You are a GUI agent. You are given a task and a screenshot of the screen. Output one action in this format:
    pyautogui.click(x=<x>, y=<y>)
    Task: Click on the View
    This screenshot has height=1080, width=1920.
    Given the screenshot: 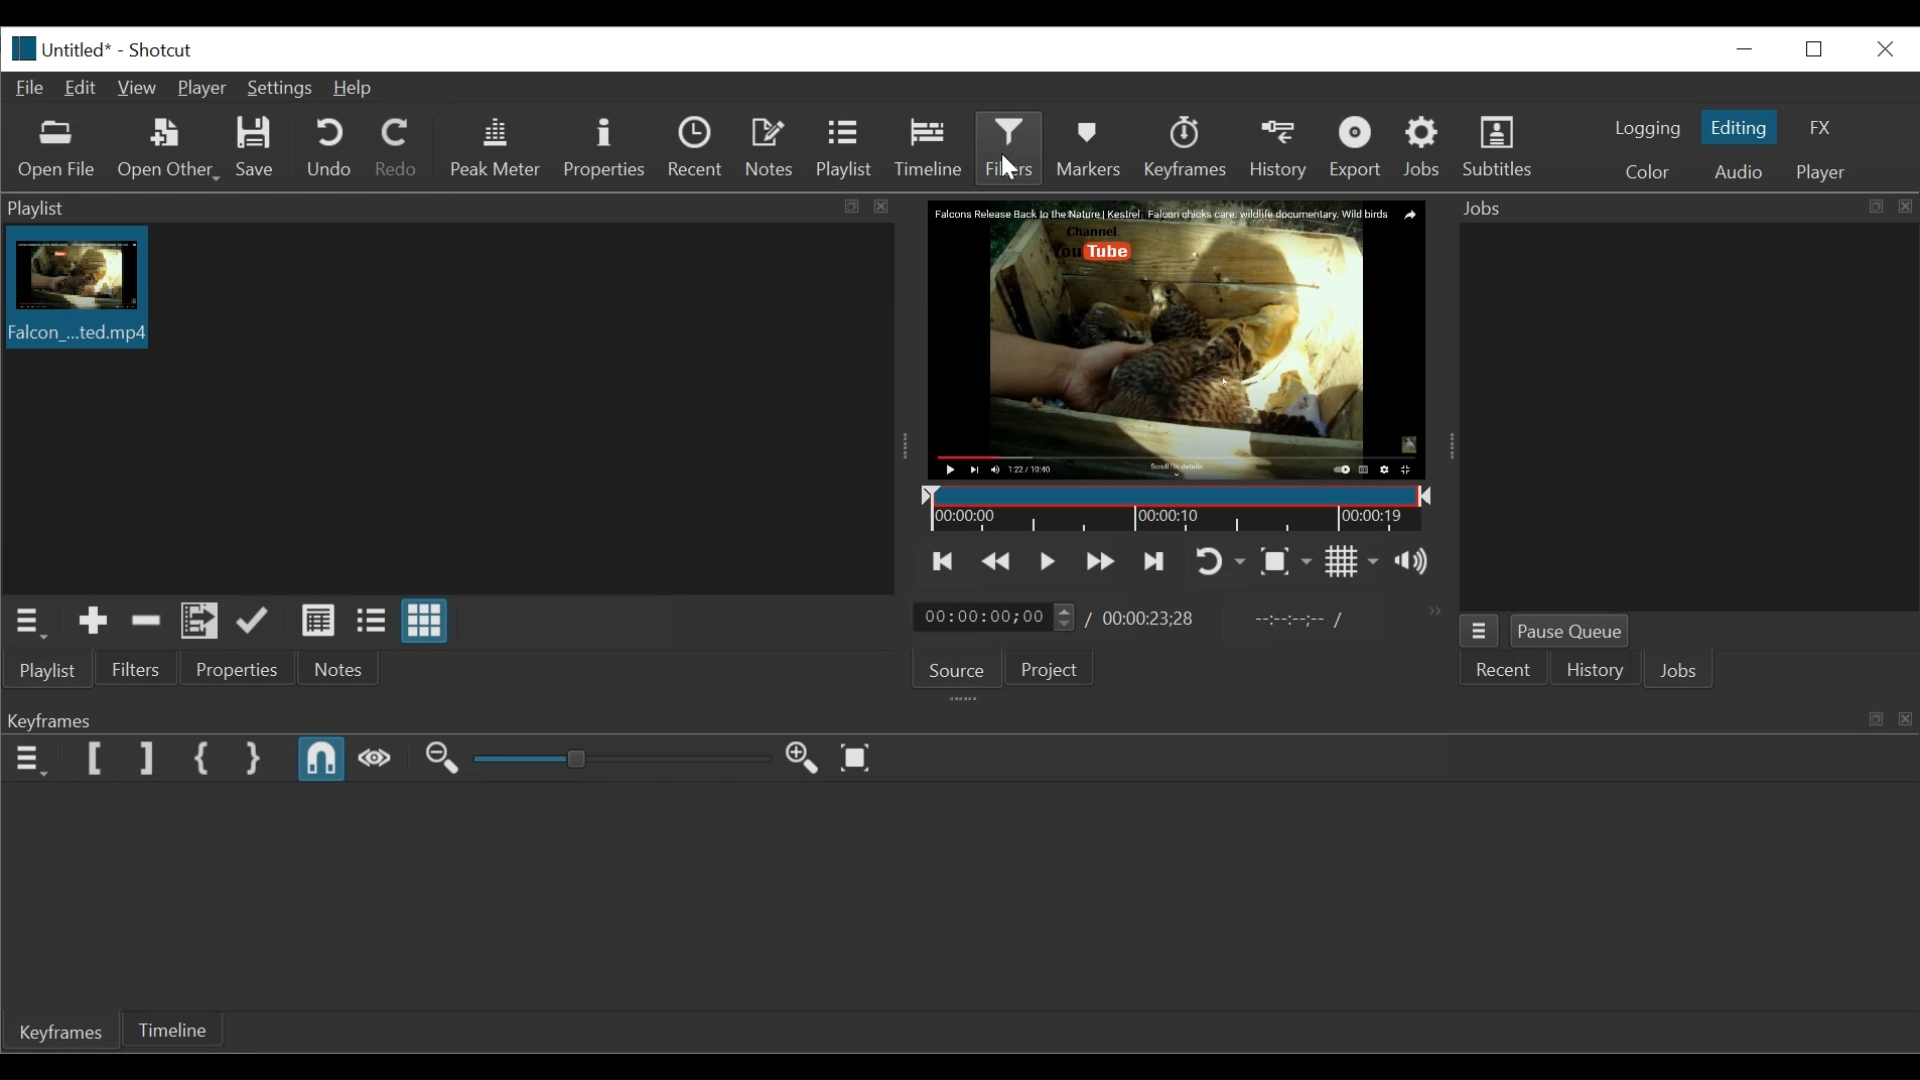 What is the action you would take?
    pyautogui.click(x=136, y=89)
    